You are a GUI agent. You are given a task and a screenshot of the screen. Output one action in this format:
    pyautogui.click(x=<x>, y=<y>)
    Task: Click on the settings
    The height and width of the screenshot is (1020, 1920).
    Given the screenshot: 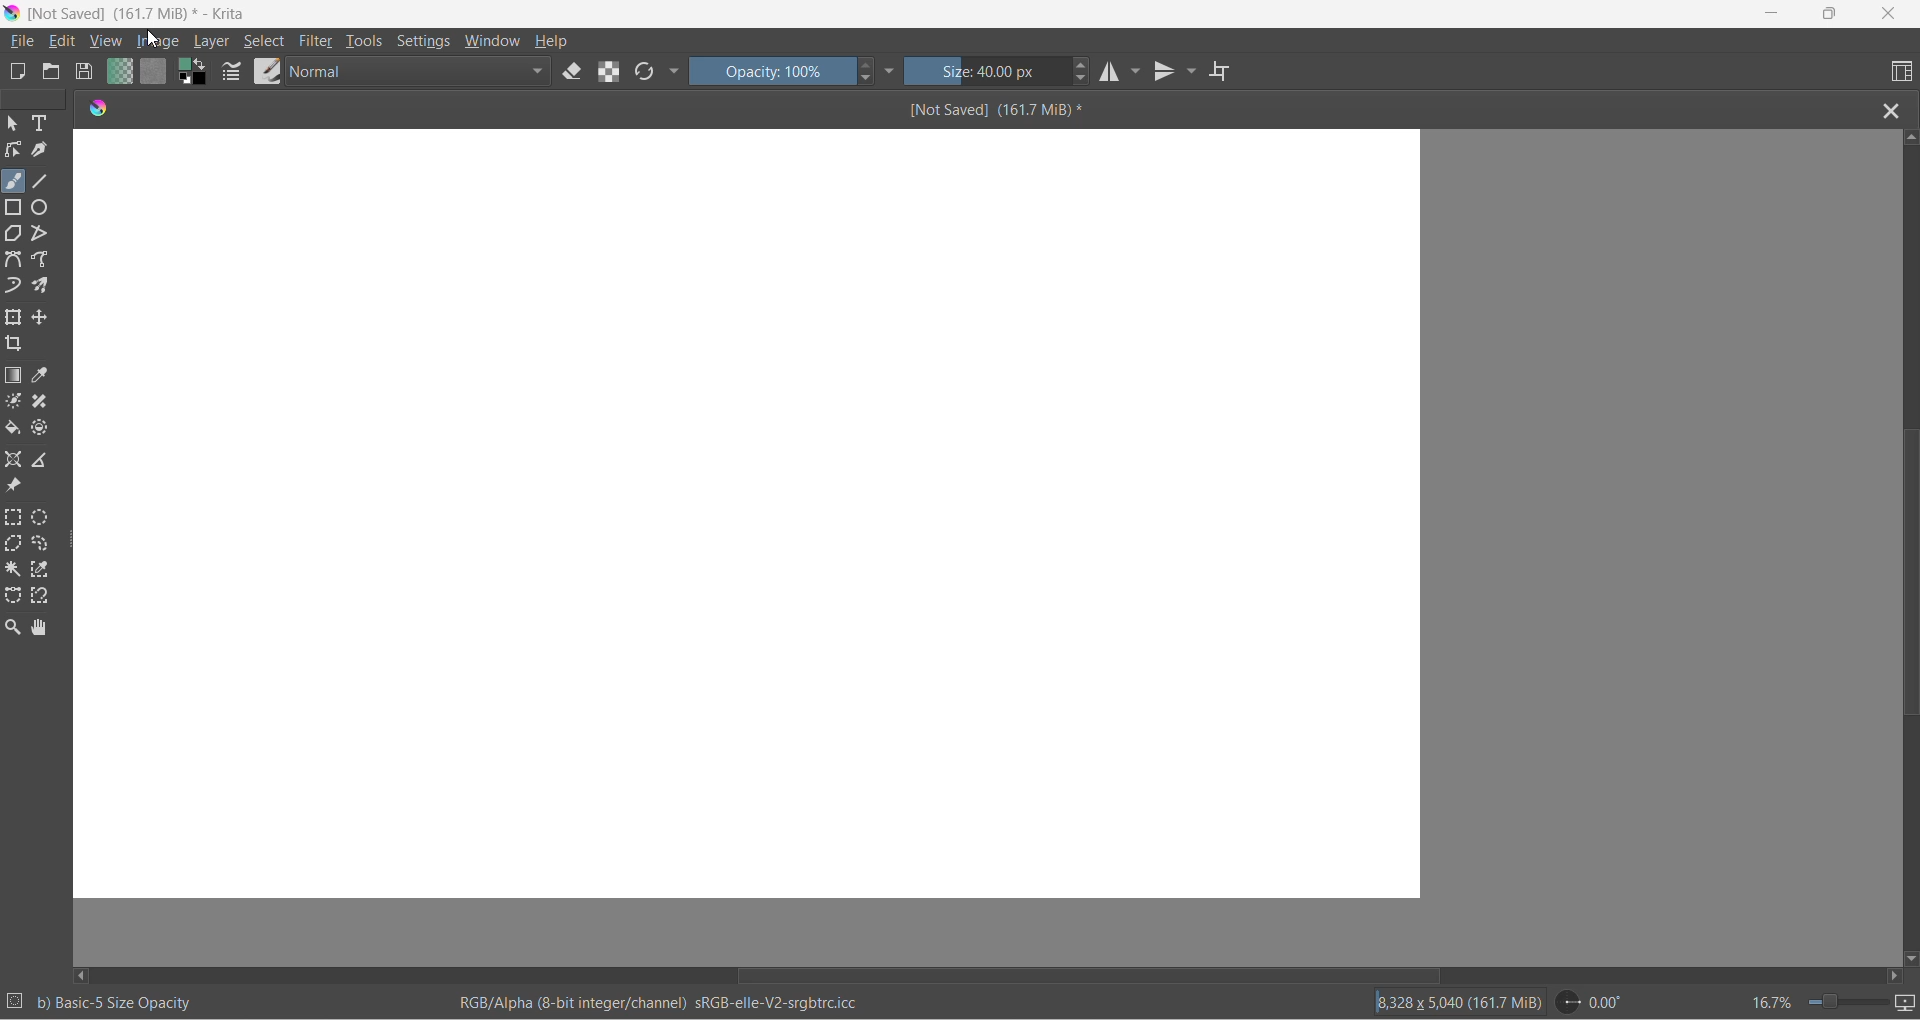 What is the action you would take?
    pyautogui.click(x=428, y=43)
    